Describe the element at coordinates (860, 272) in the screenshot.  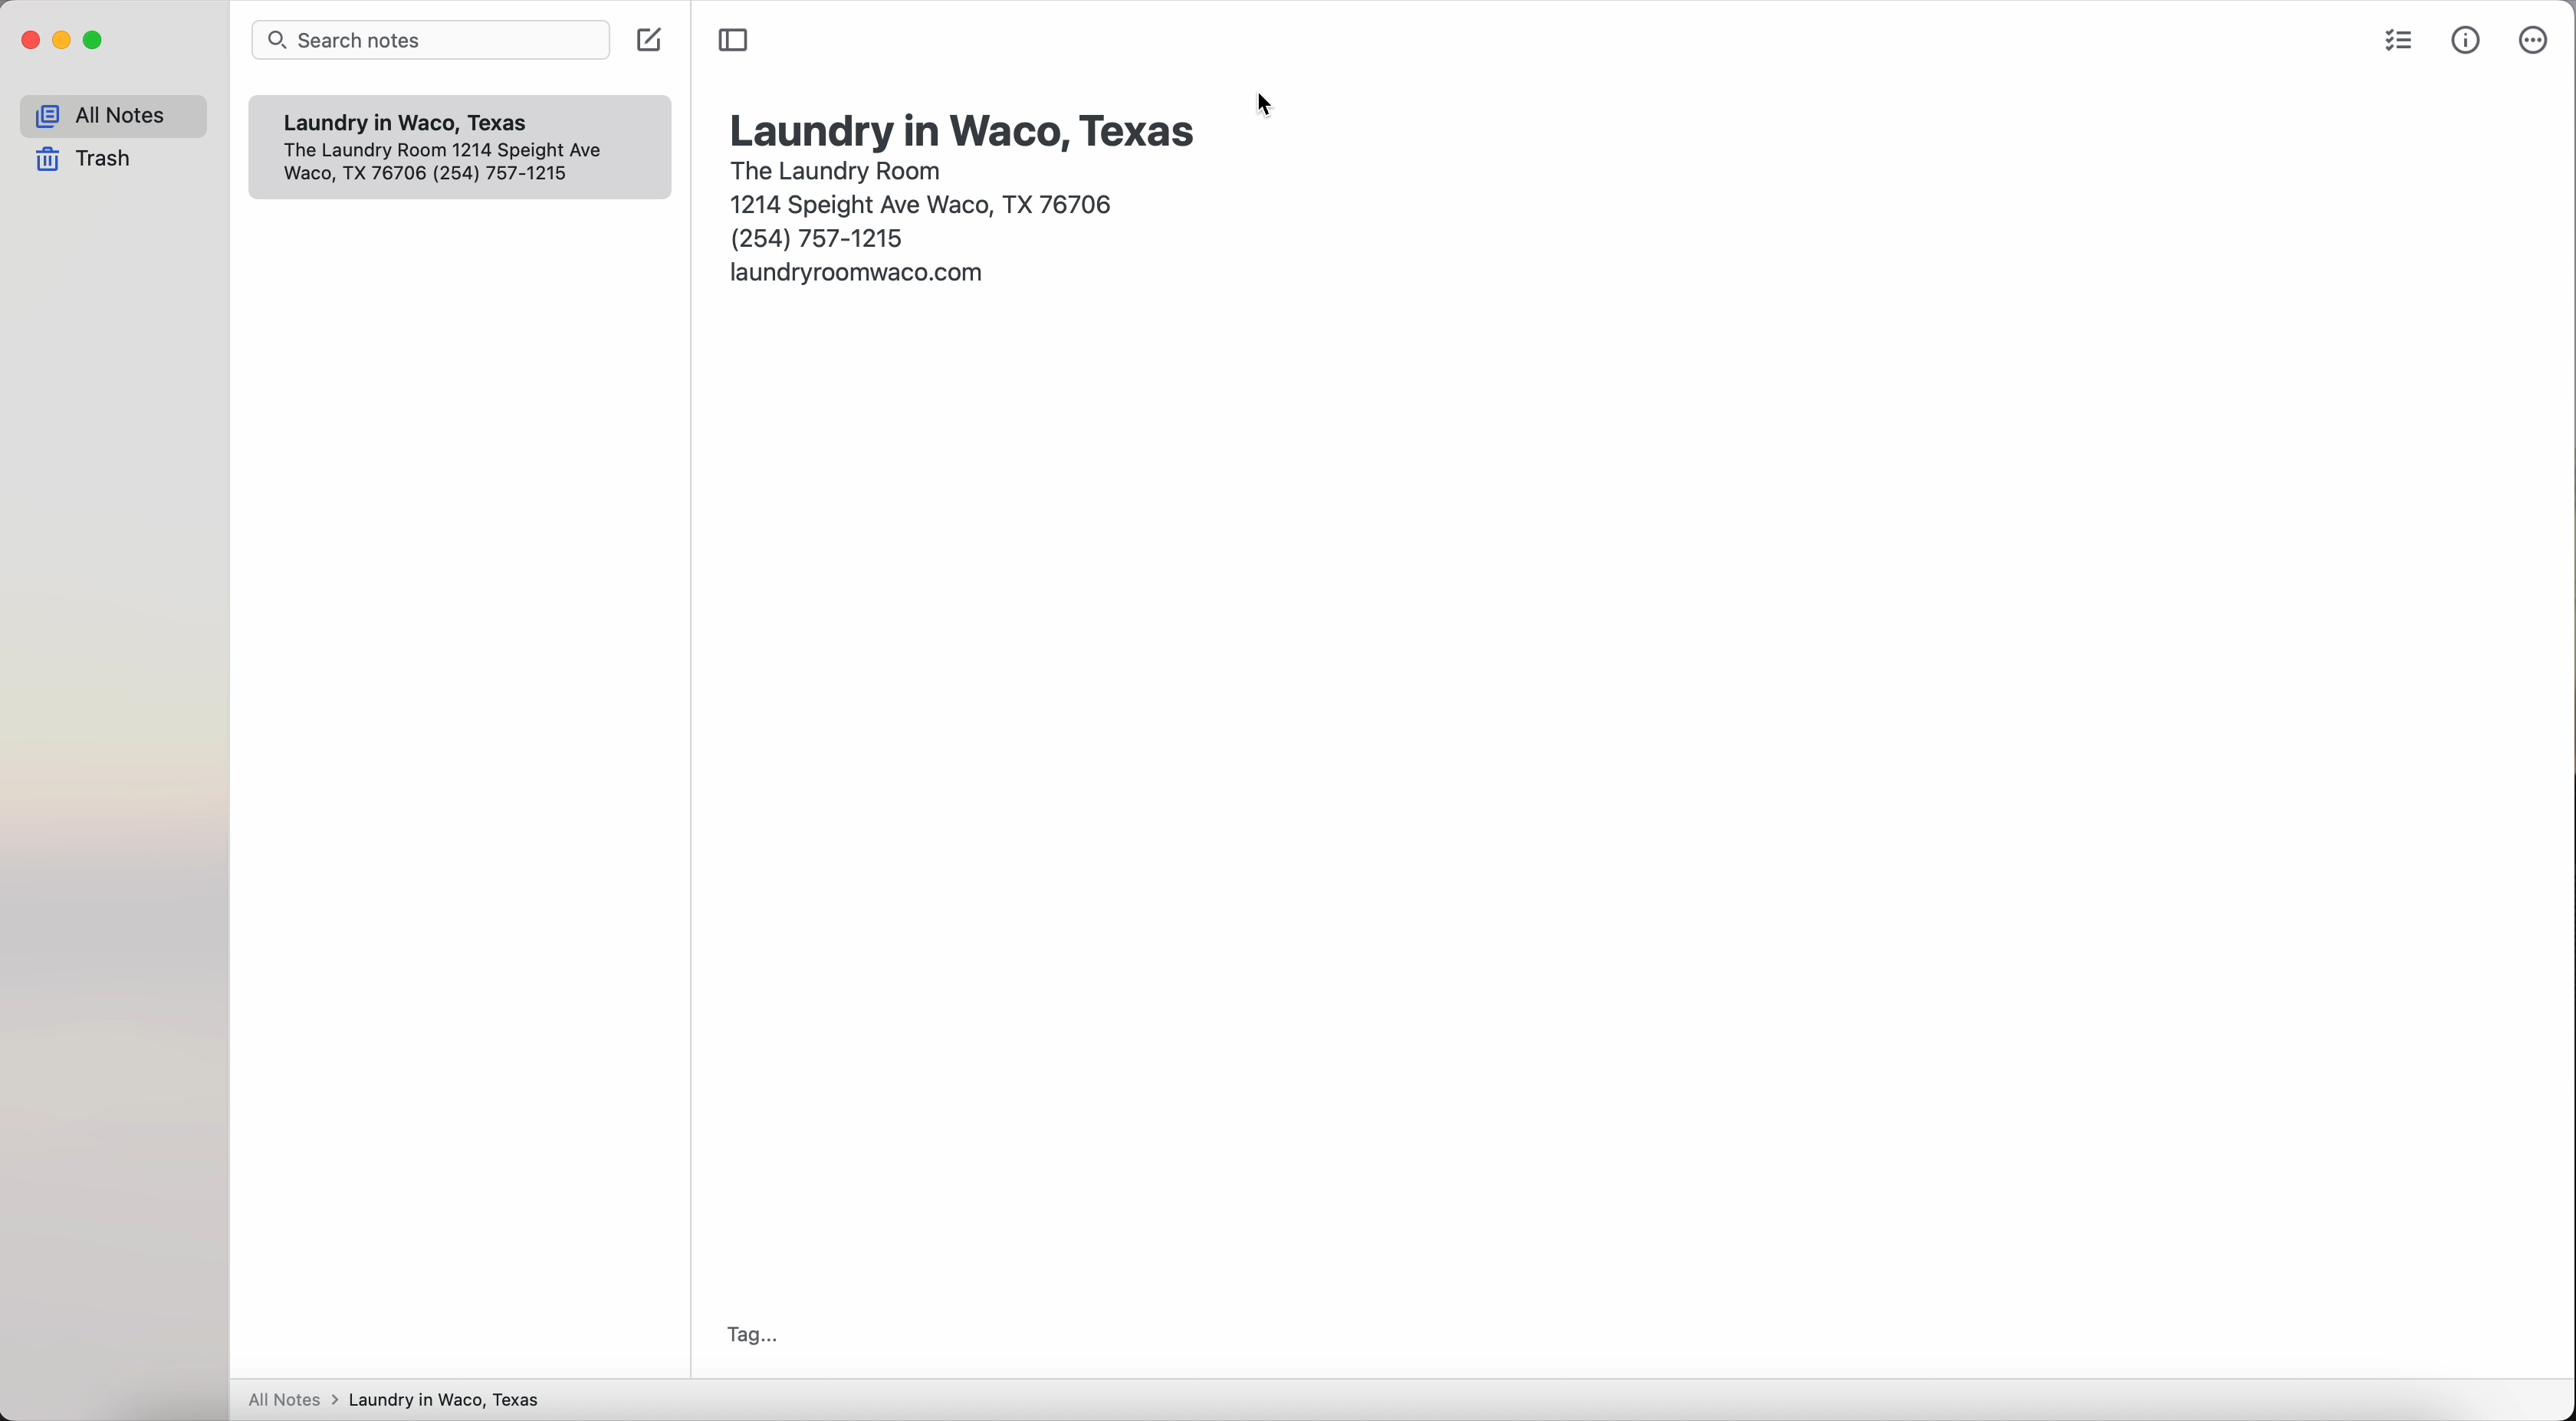
I see `laundryroomwaco.com` at that location.